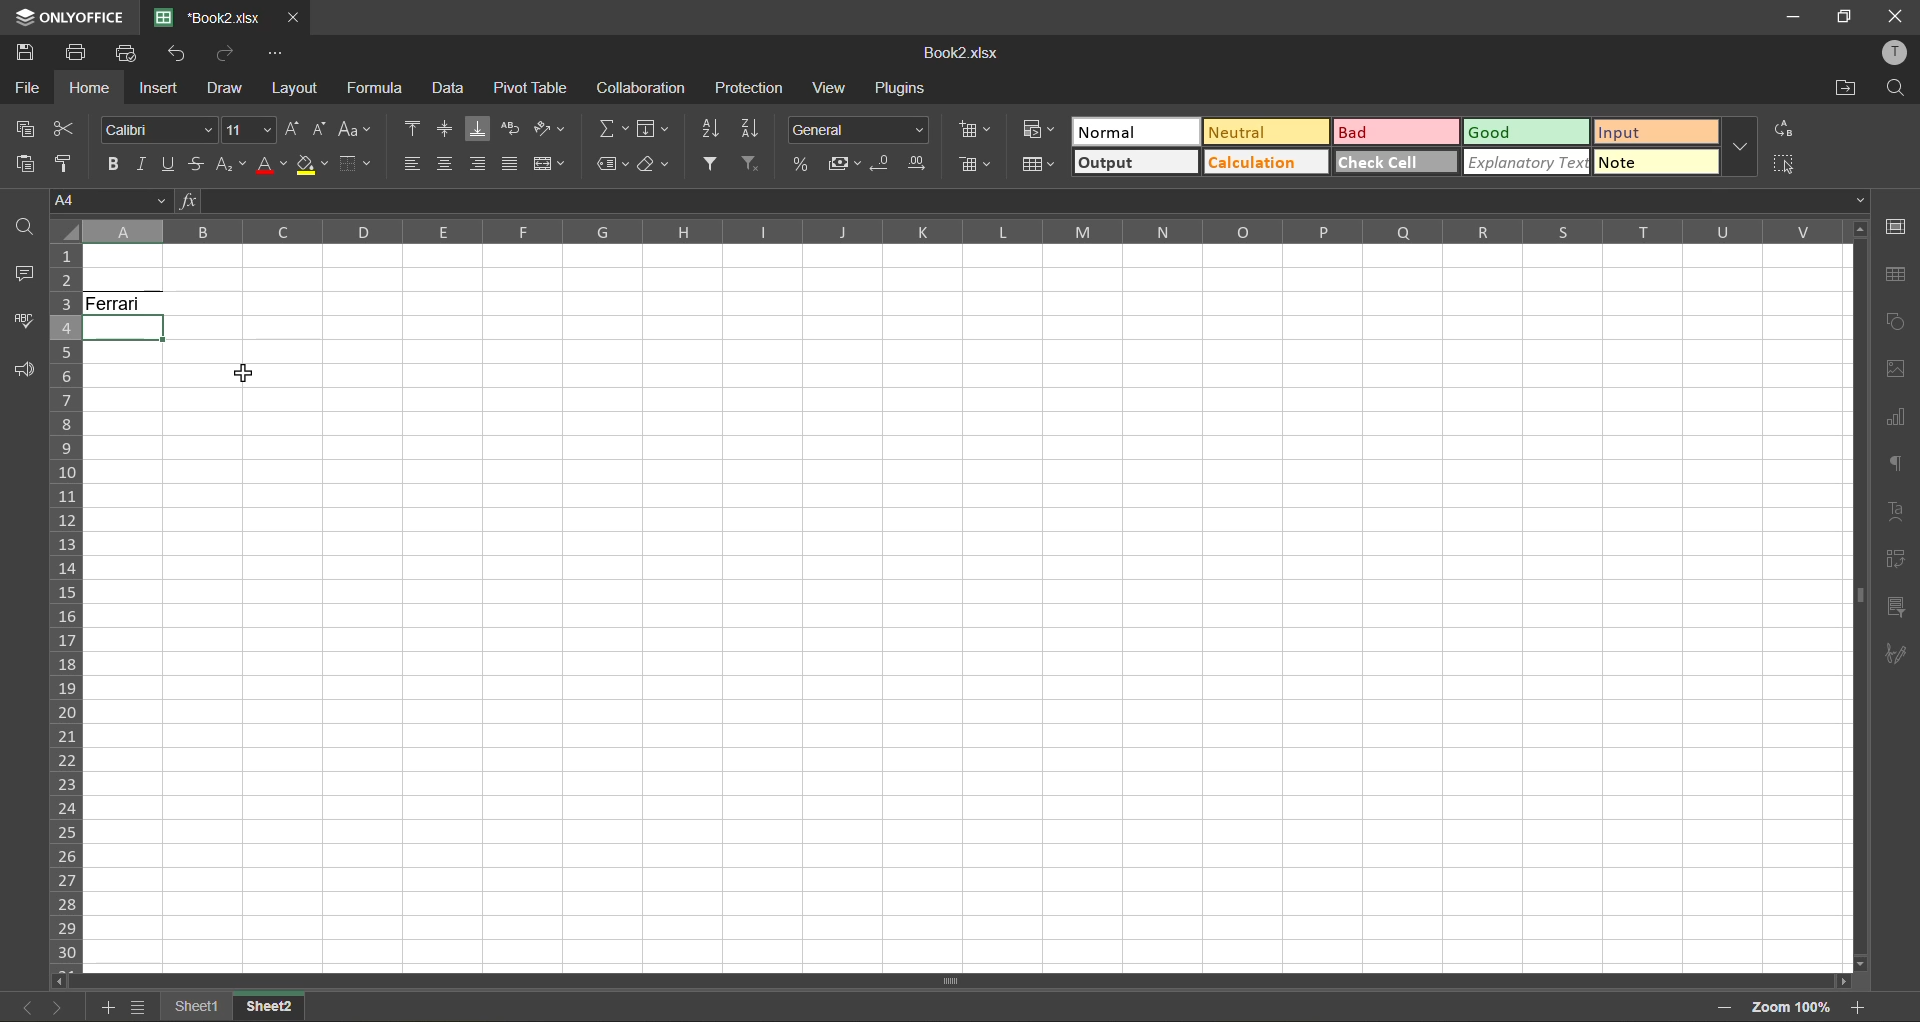 This screenshot has width=1920, height=1022. I want to click on customize quick access toolbar, so click(277, 53).